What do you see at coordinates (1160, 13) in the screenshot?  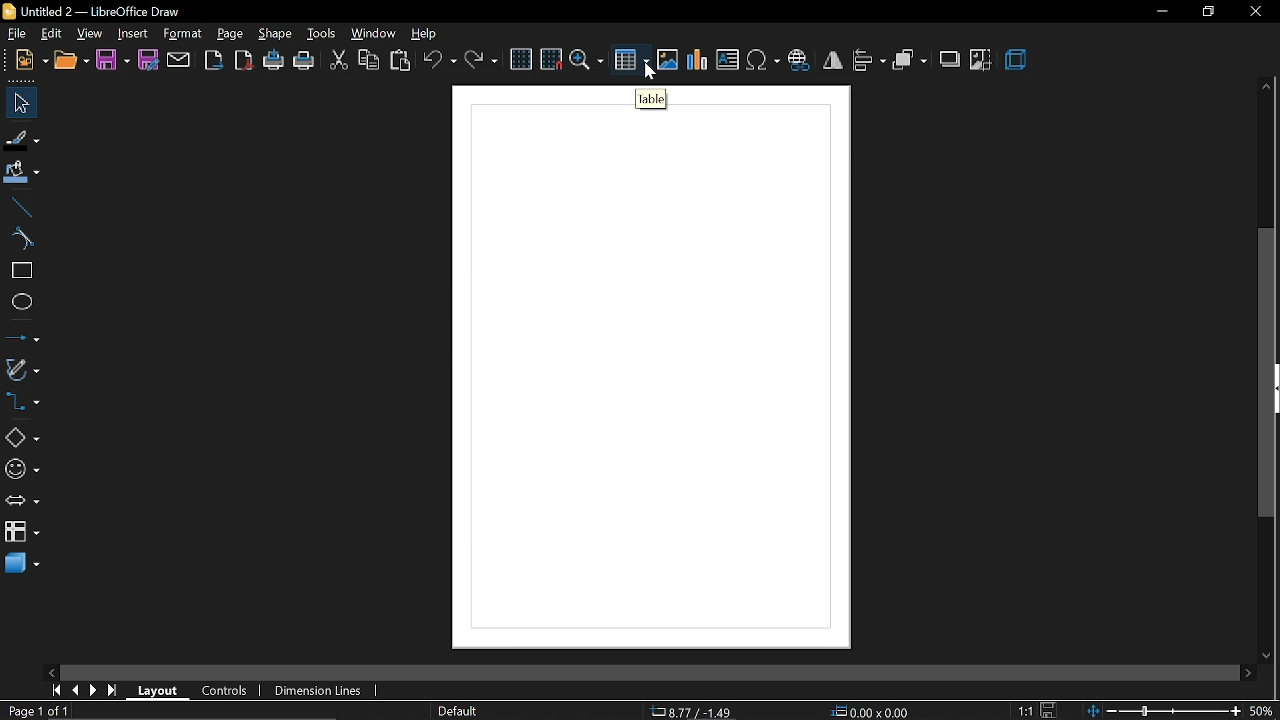 I see `minimize` at bounding box center [1160, 13].